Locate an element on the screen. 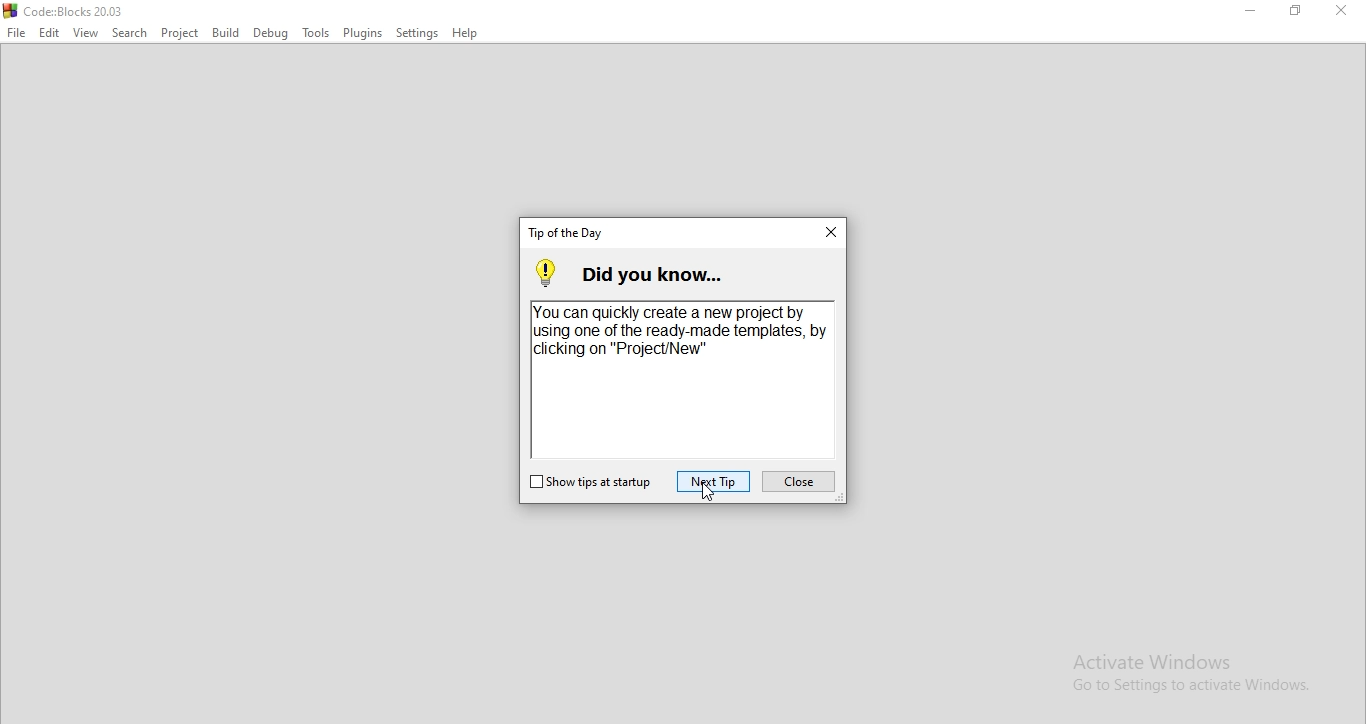 This screenshot has width=1366, height=724. logo is located at coordinates (64, 9).